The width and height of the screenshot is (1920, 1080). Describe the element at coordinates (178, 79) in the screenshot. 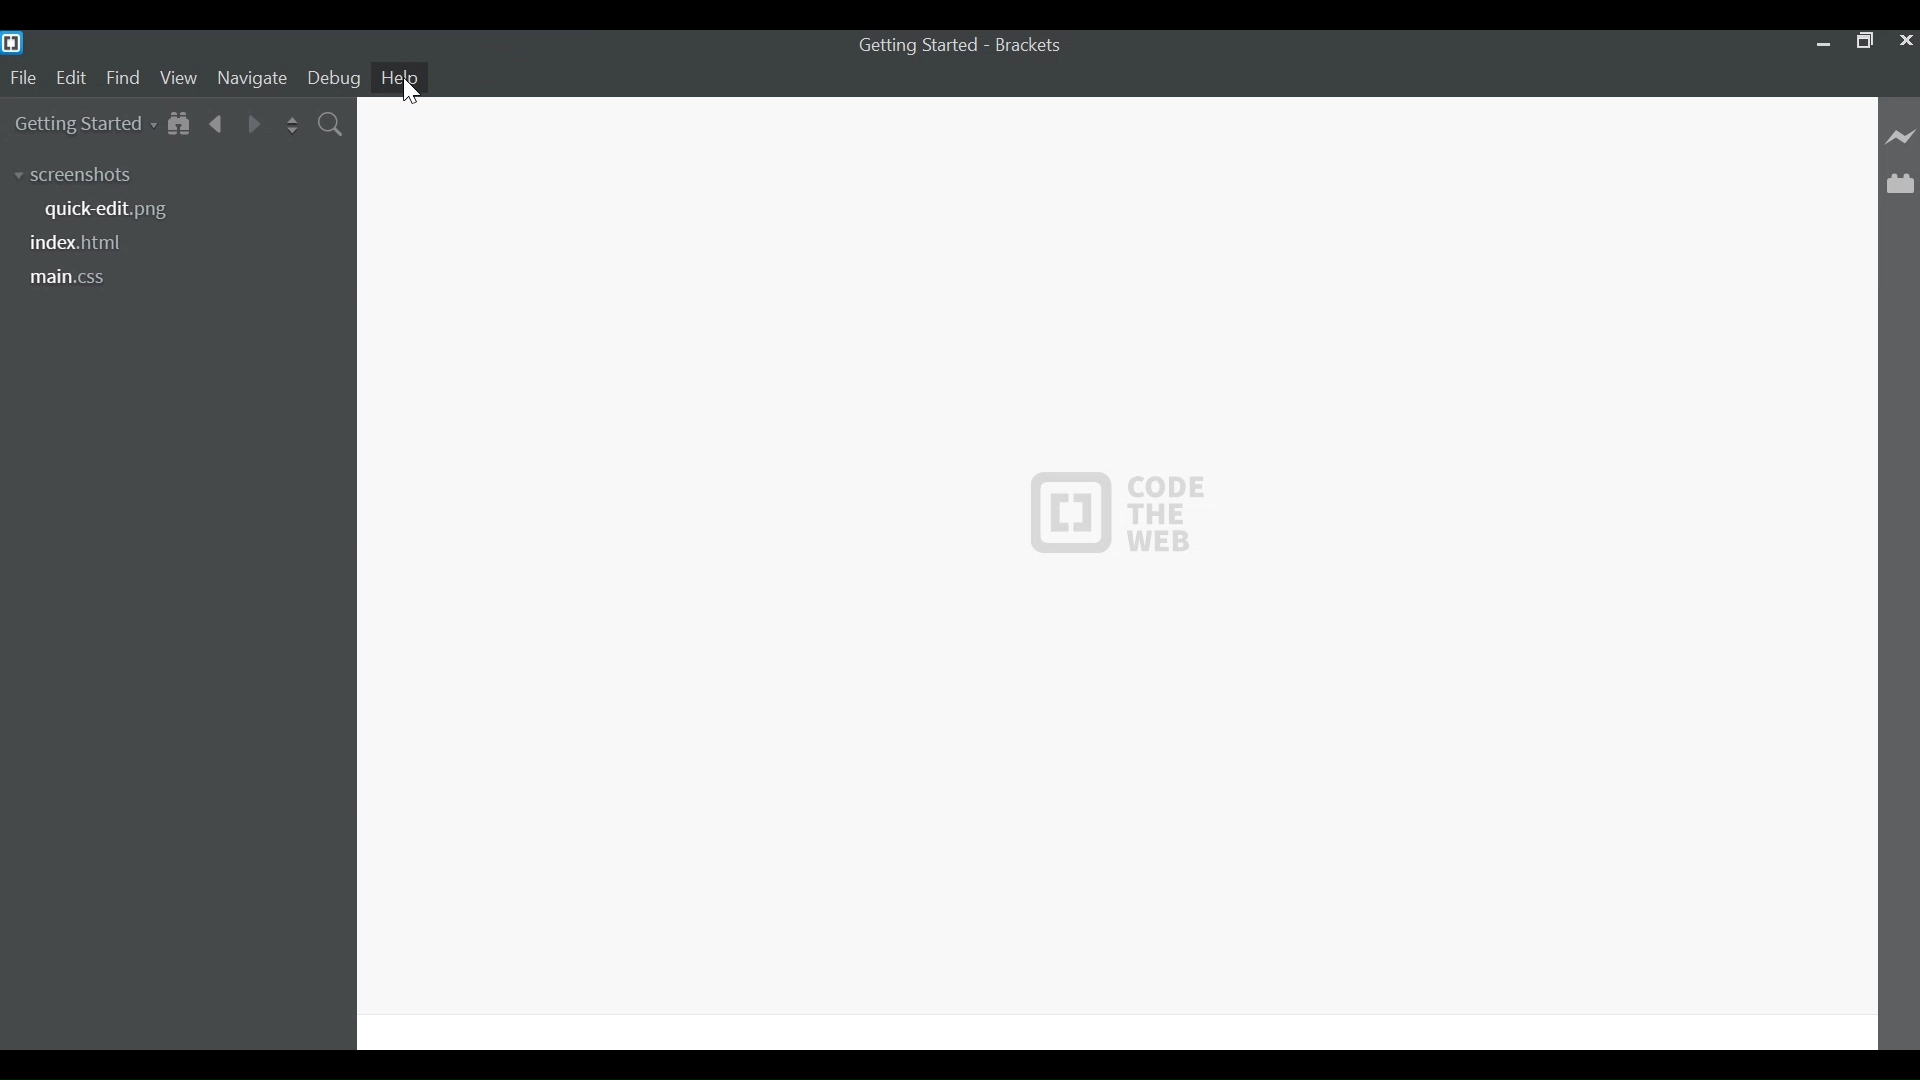

I see `View` at that location.